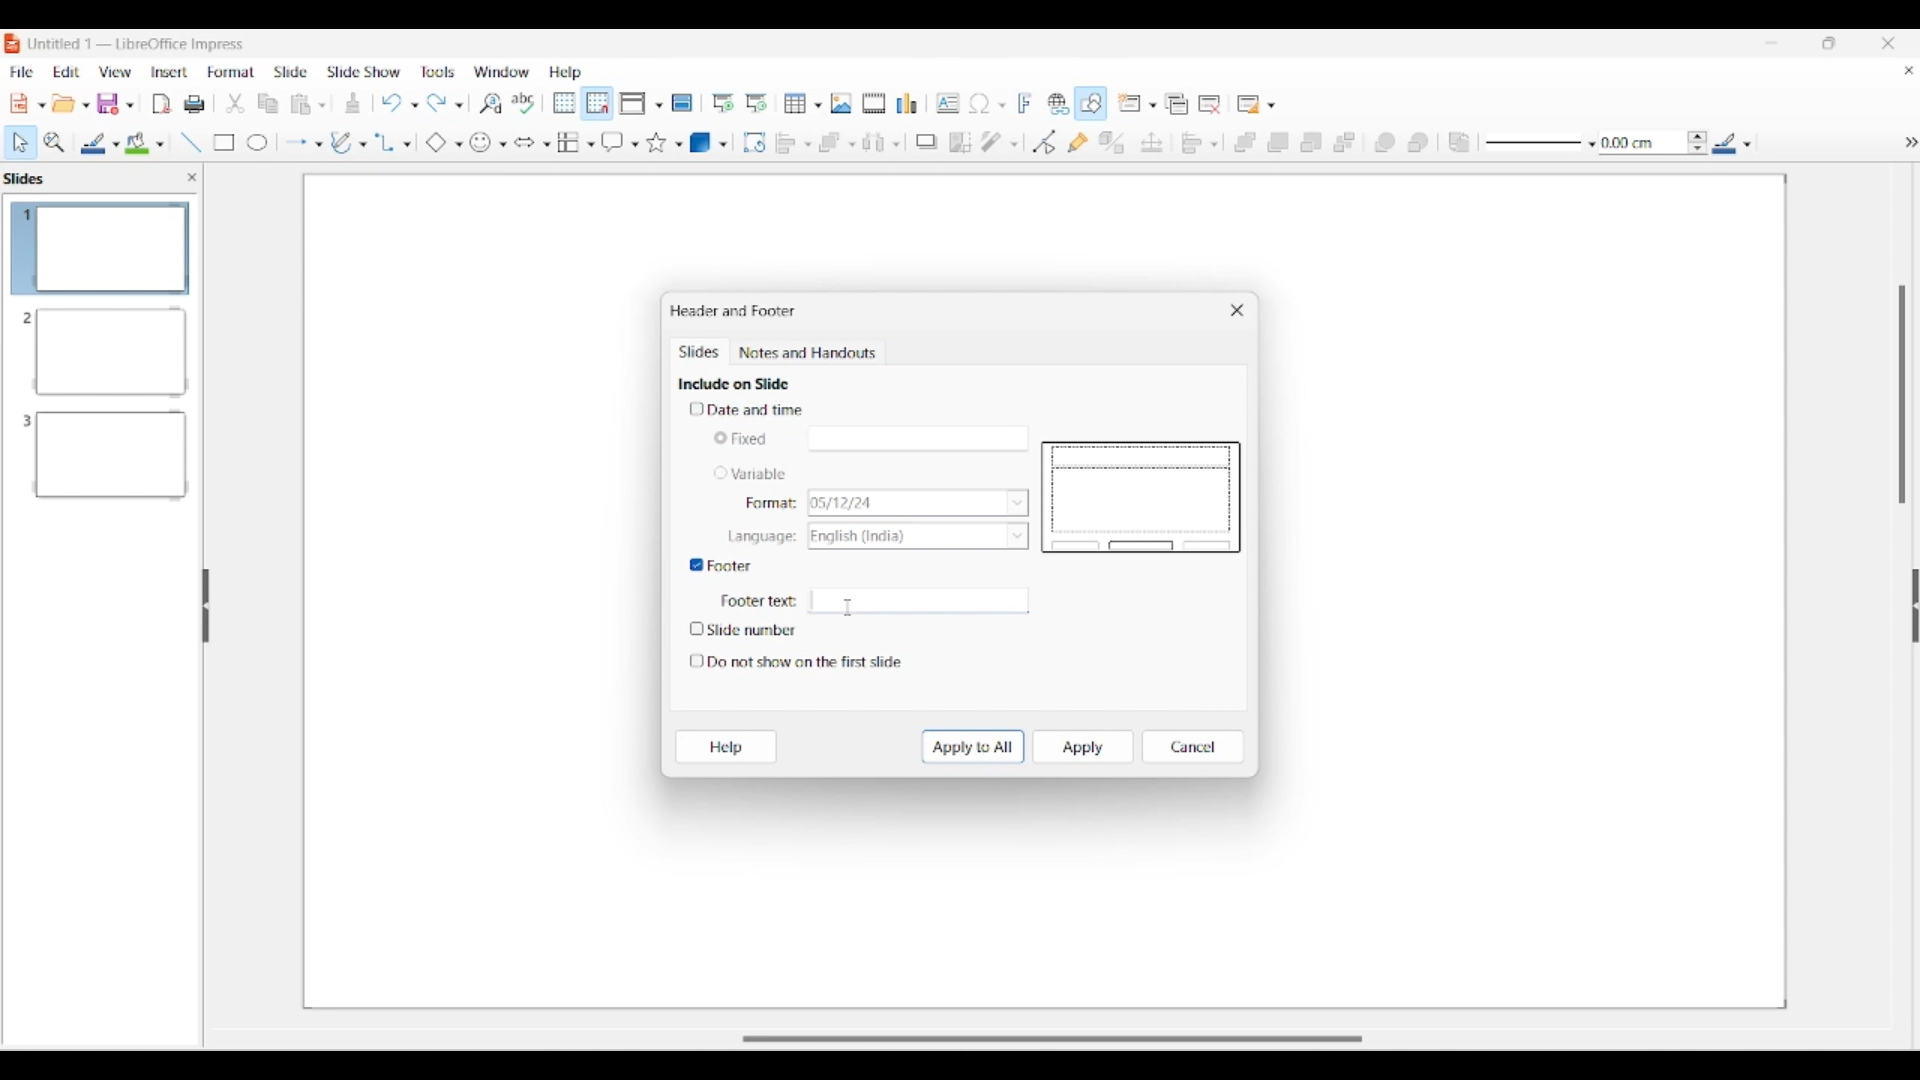  Describe the element at coordinates (598, 104) in the screenshot. I see `Snap to grid highlighted` at that location.